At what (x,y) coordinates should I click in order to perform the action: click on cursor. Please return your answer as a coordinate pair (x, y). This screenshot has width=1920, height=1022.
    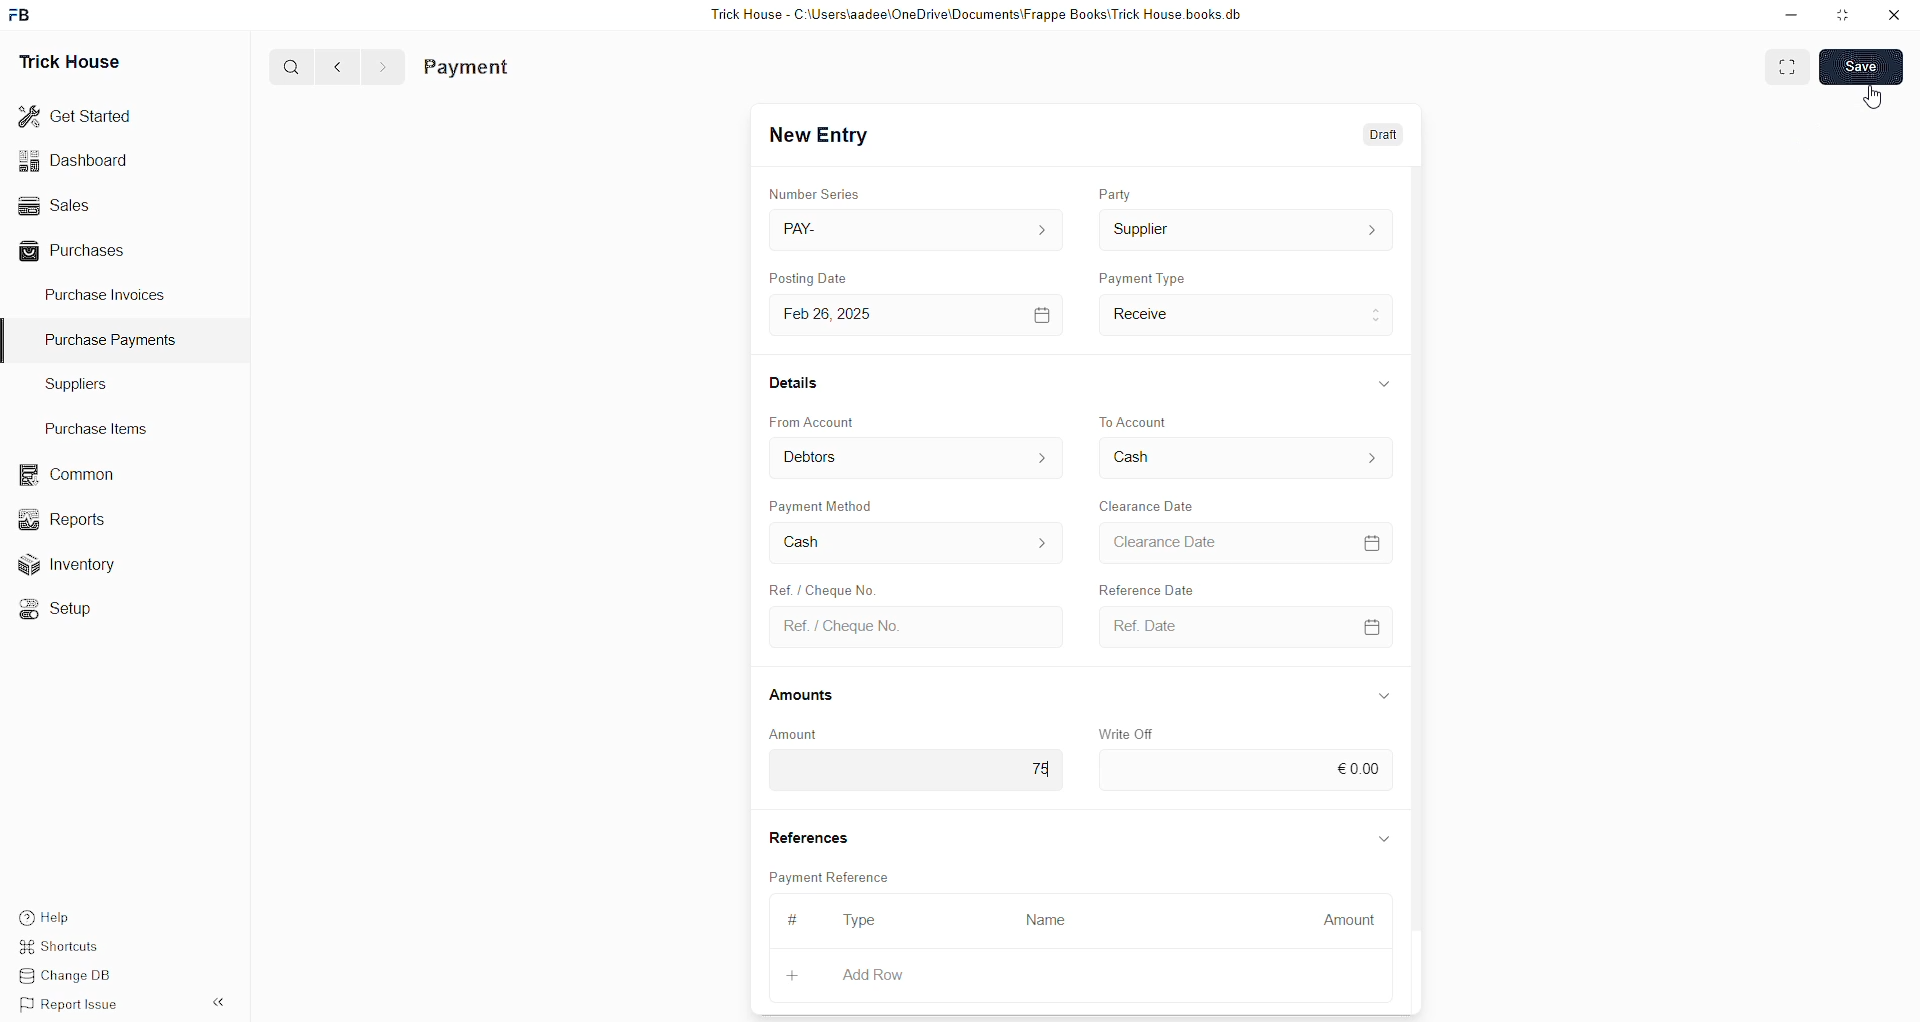
    Looking at the image, I should click on (1871, 100).